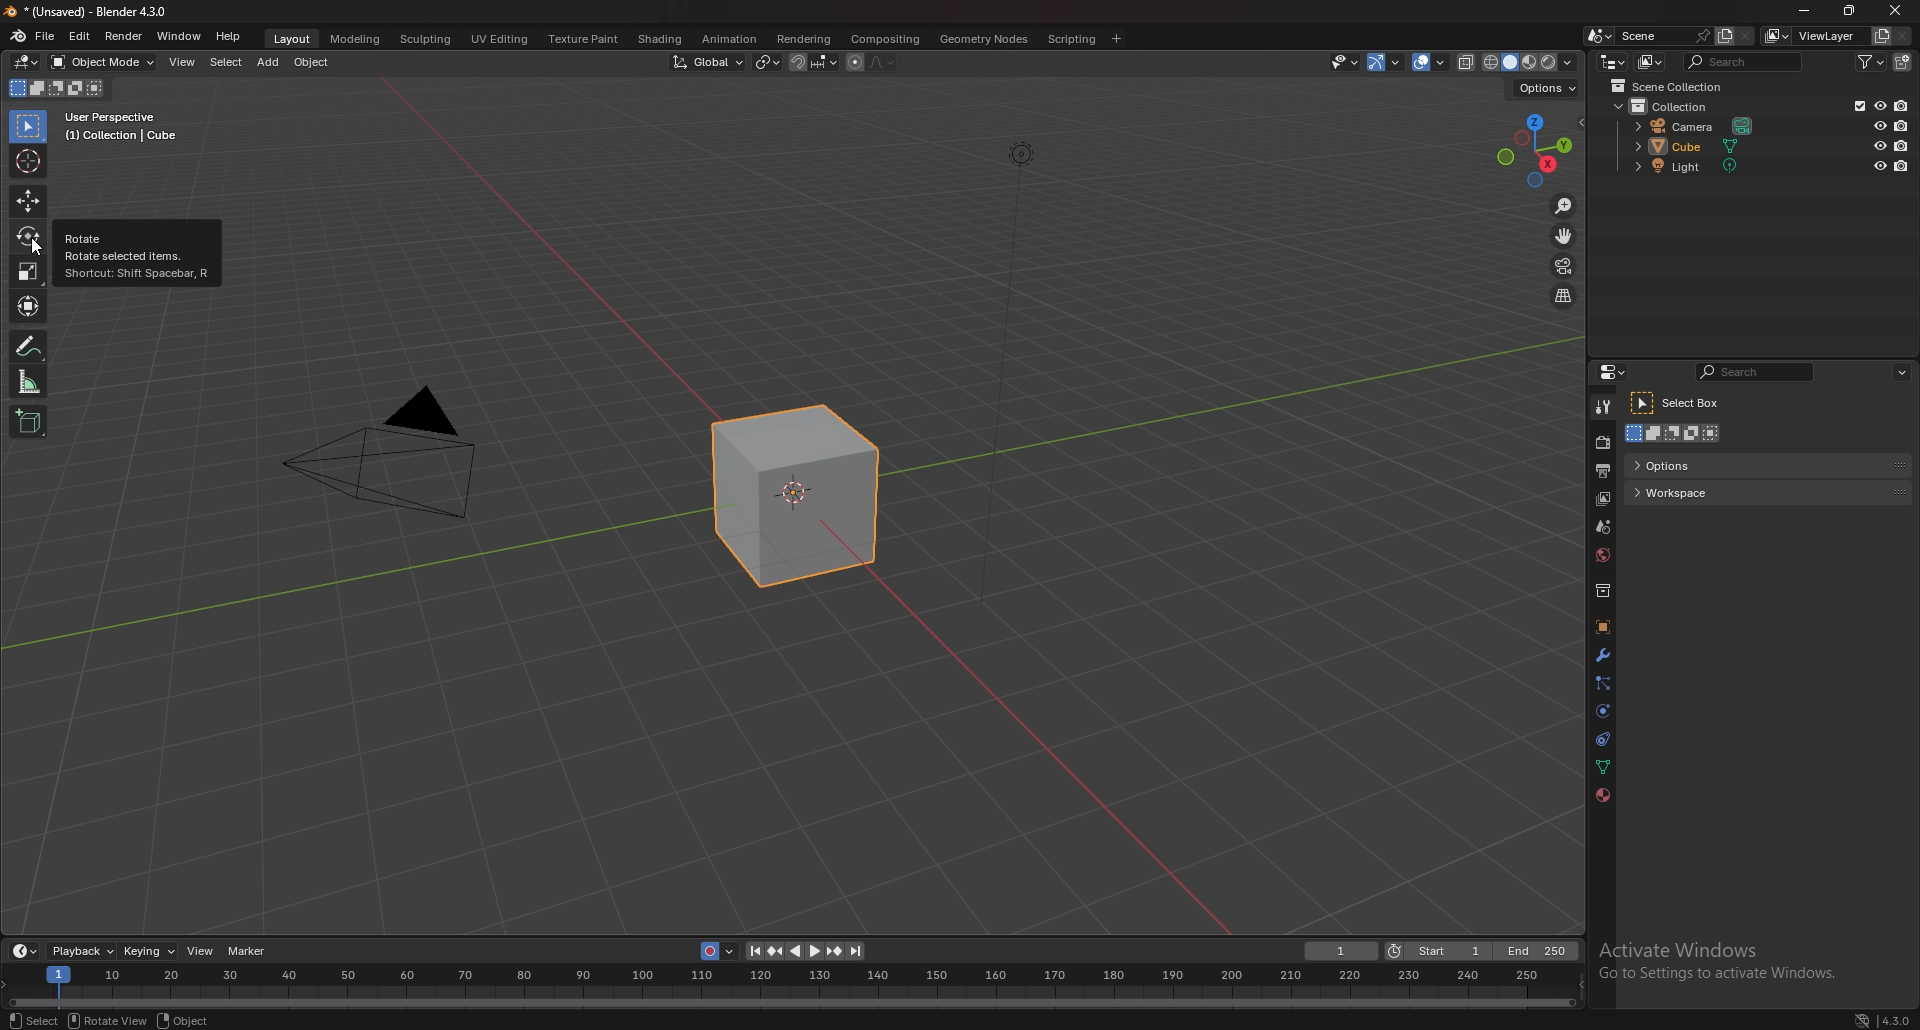 This screenshot has width=1920, height=1030. What do you see at coordinates (1724, 35) in the screenshot?
I see `add scene` at bounding box center [1724, 35].